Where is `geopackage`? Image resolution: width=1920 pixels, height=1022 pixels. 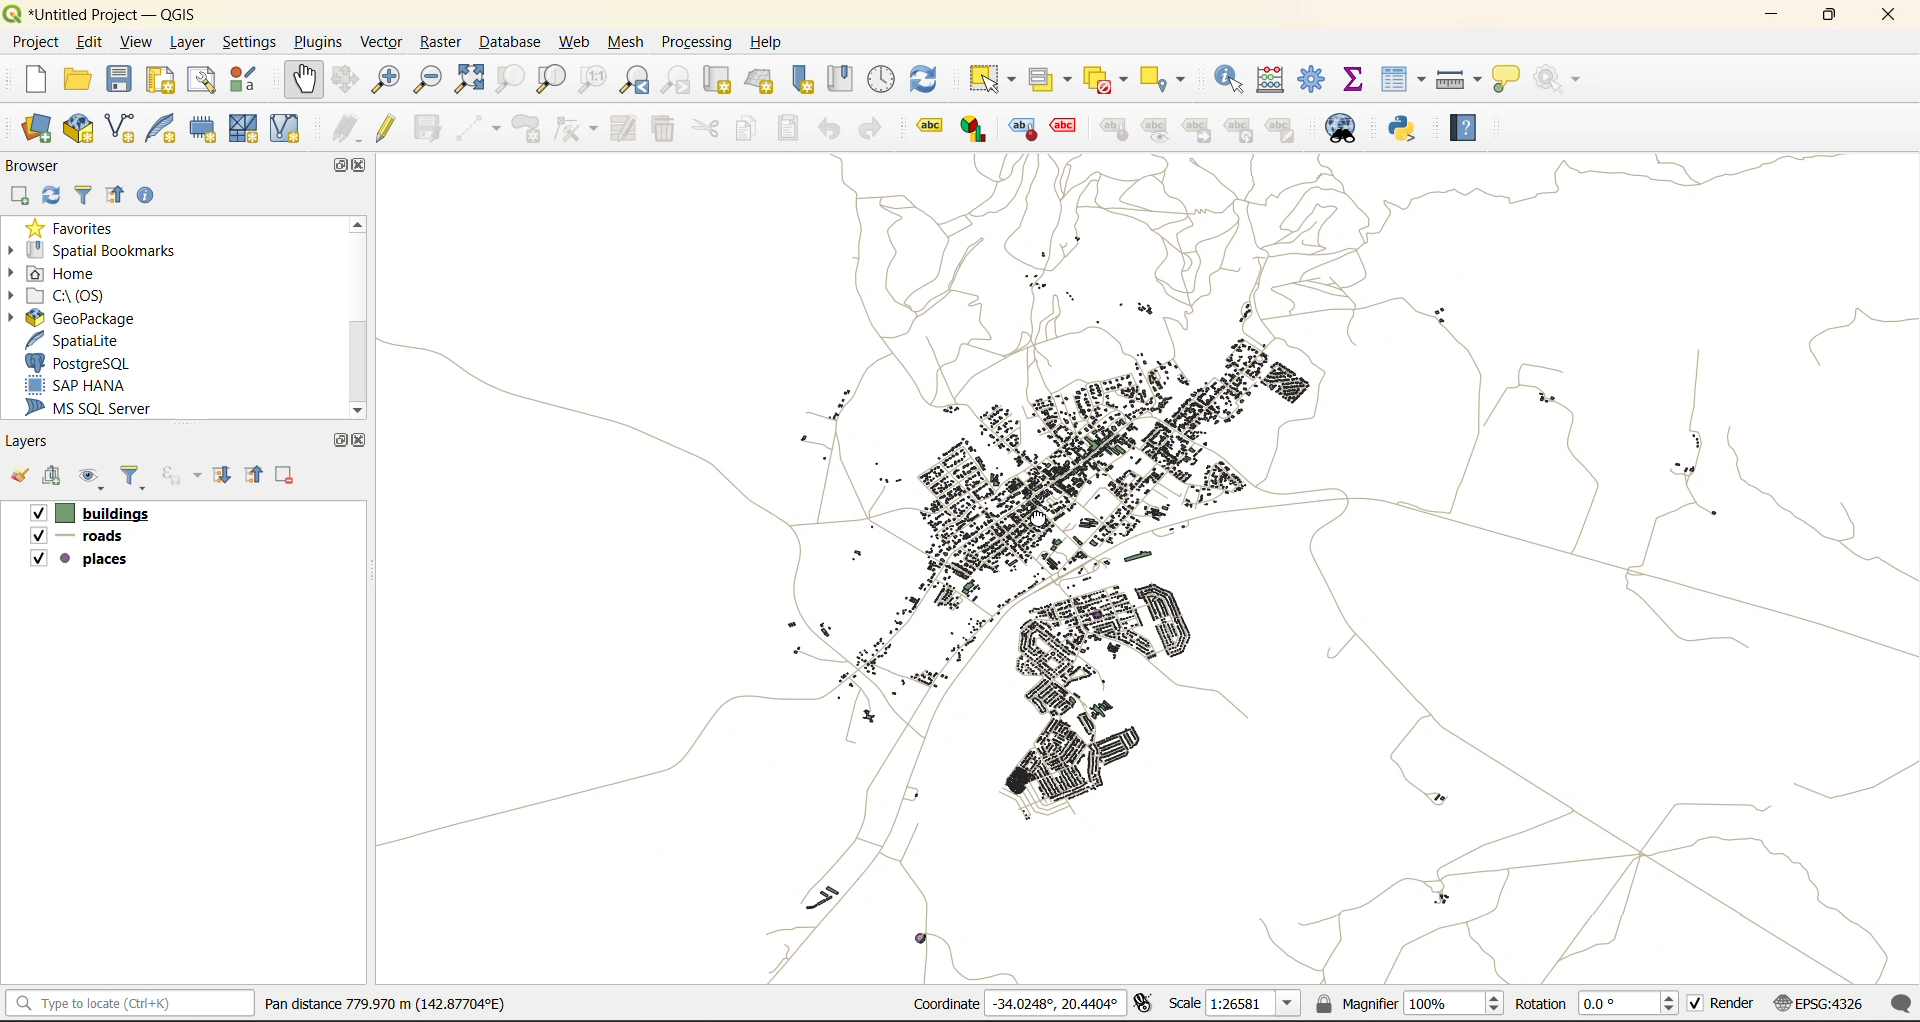 geopackage is located at coordinates (101, 317).